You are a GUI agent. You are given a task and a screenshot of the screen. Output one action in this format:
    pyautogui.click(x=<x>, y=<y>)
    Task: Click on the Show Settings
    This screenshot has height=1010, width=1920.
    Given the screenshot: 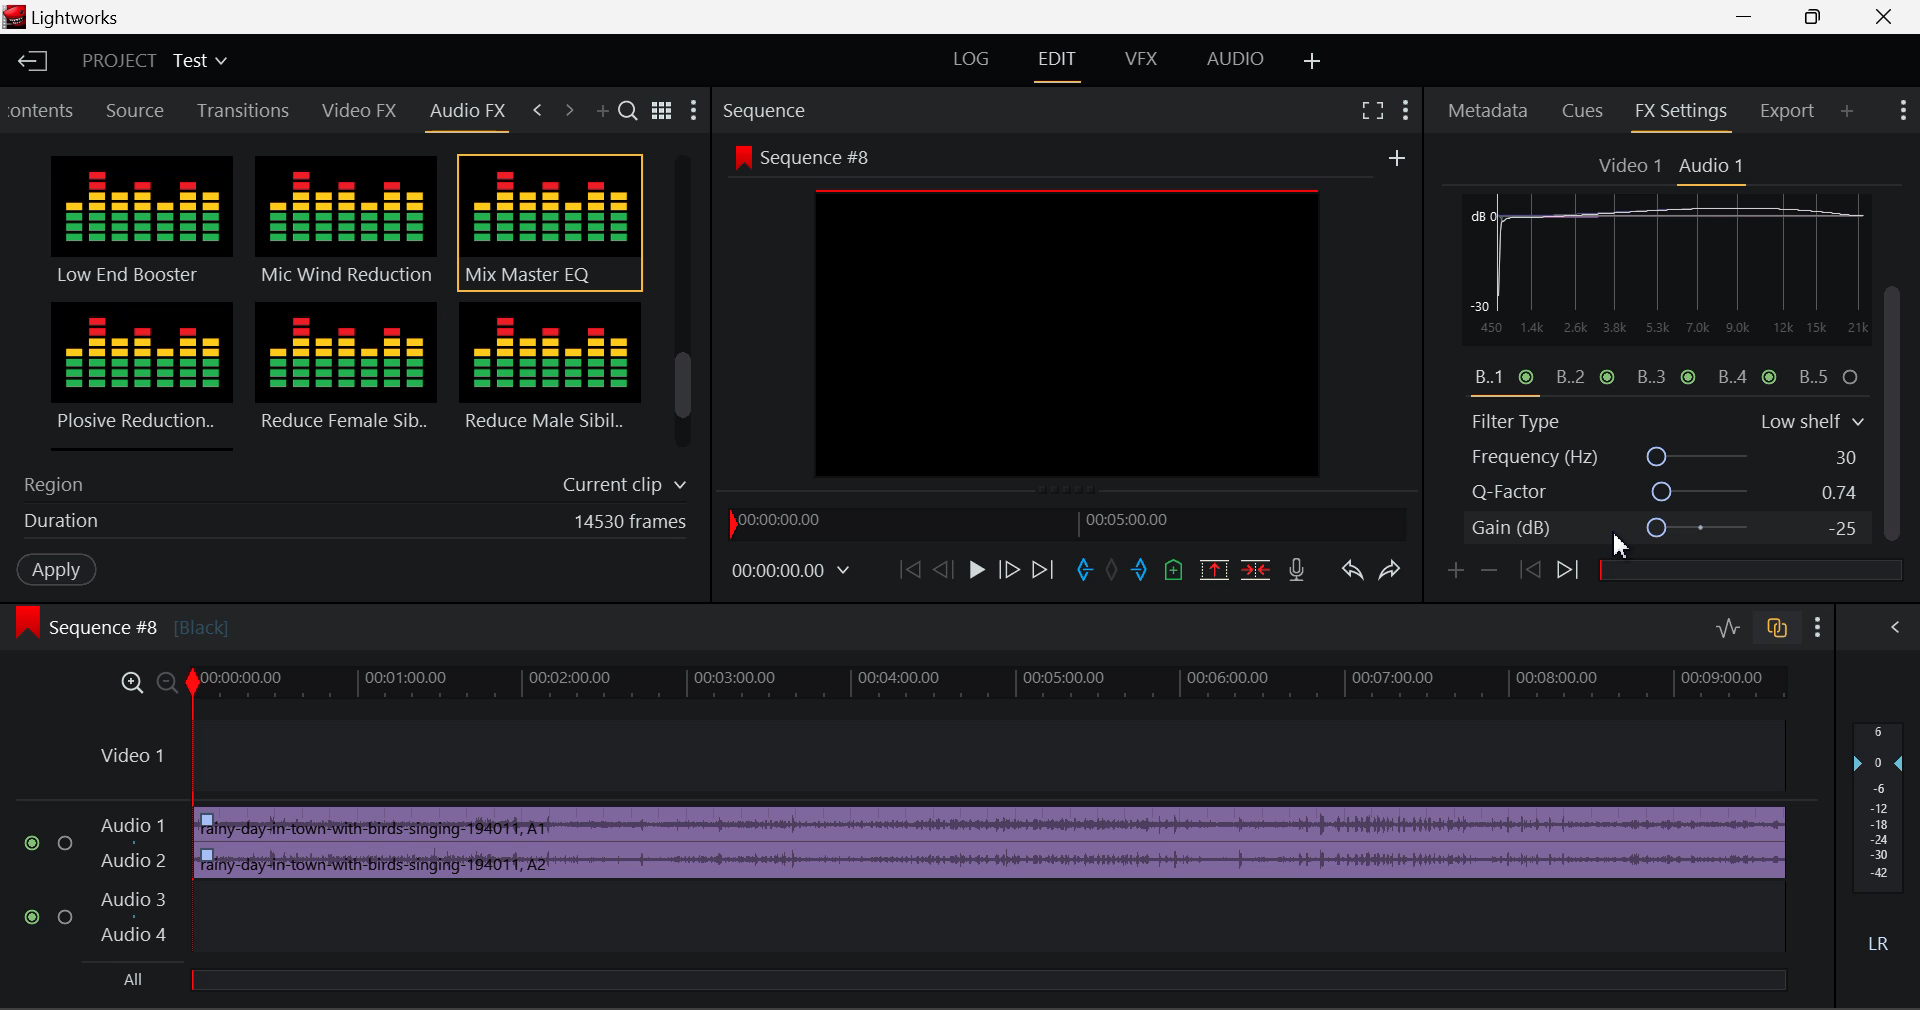 What is the action you would take?
    pyautogui.click(x=1406, y=110)
    